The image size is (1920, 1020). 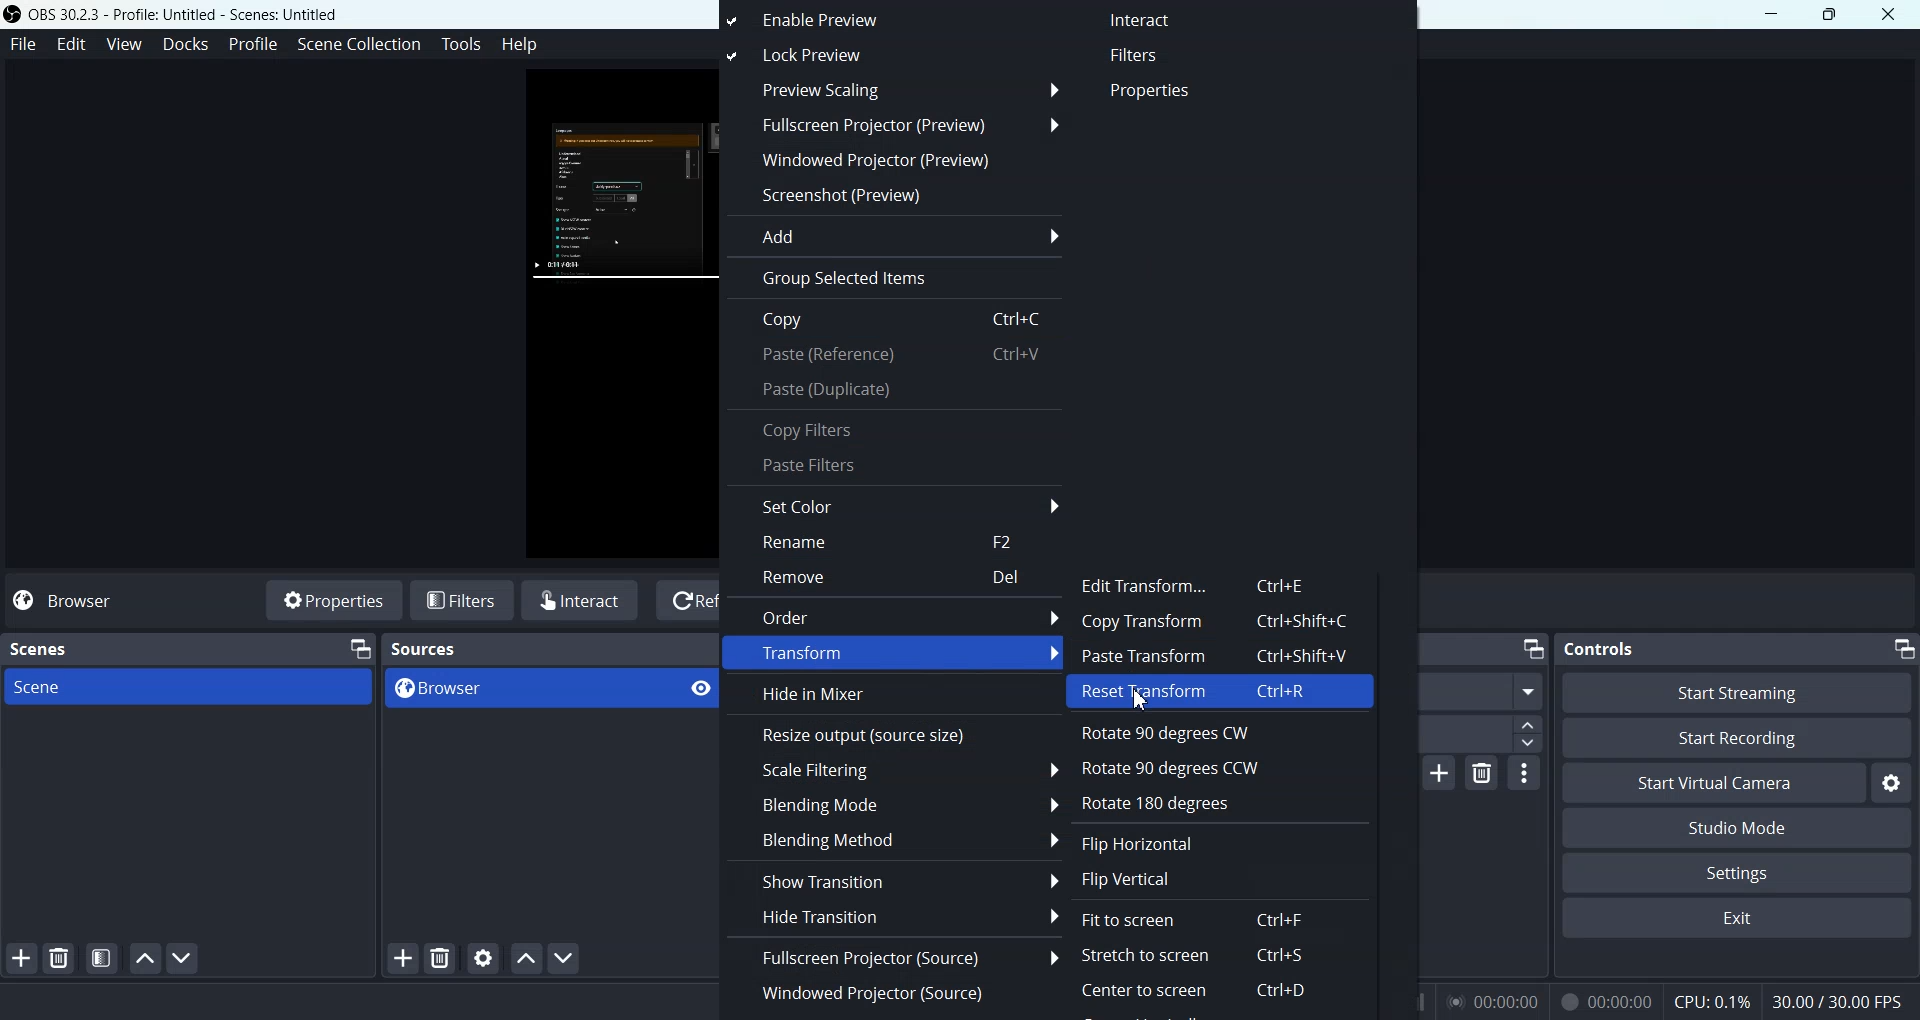 I want to click on Edit, so click(x=73, y=43).